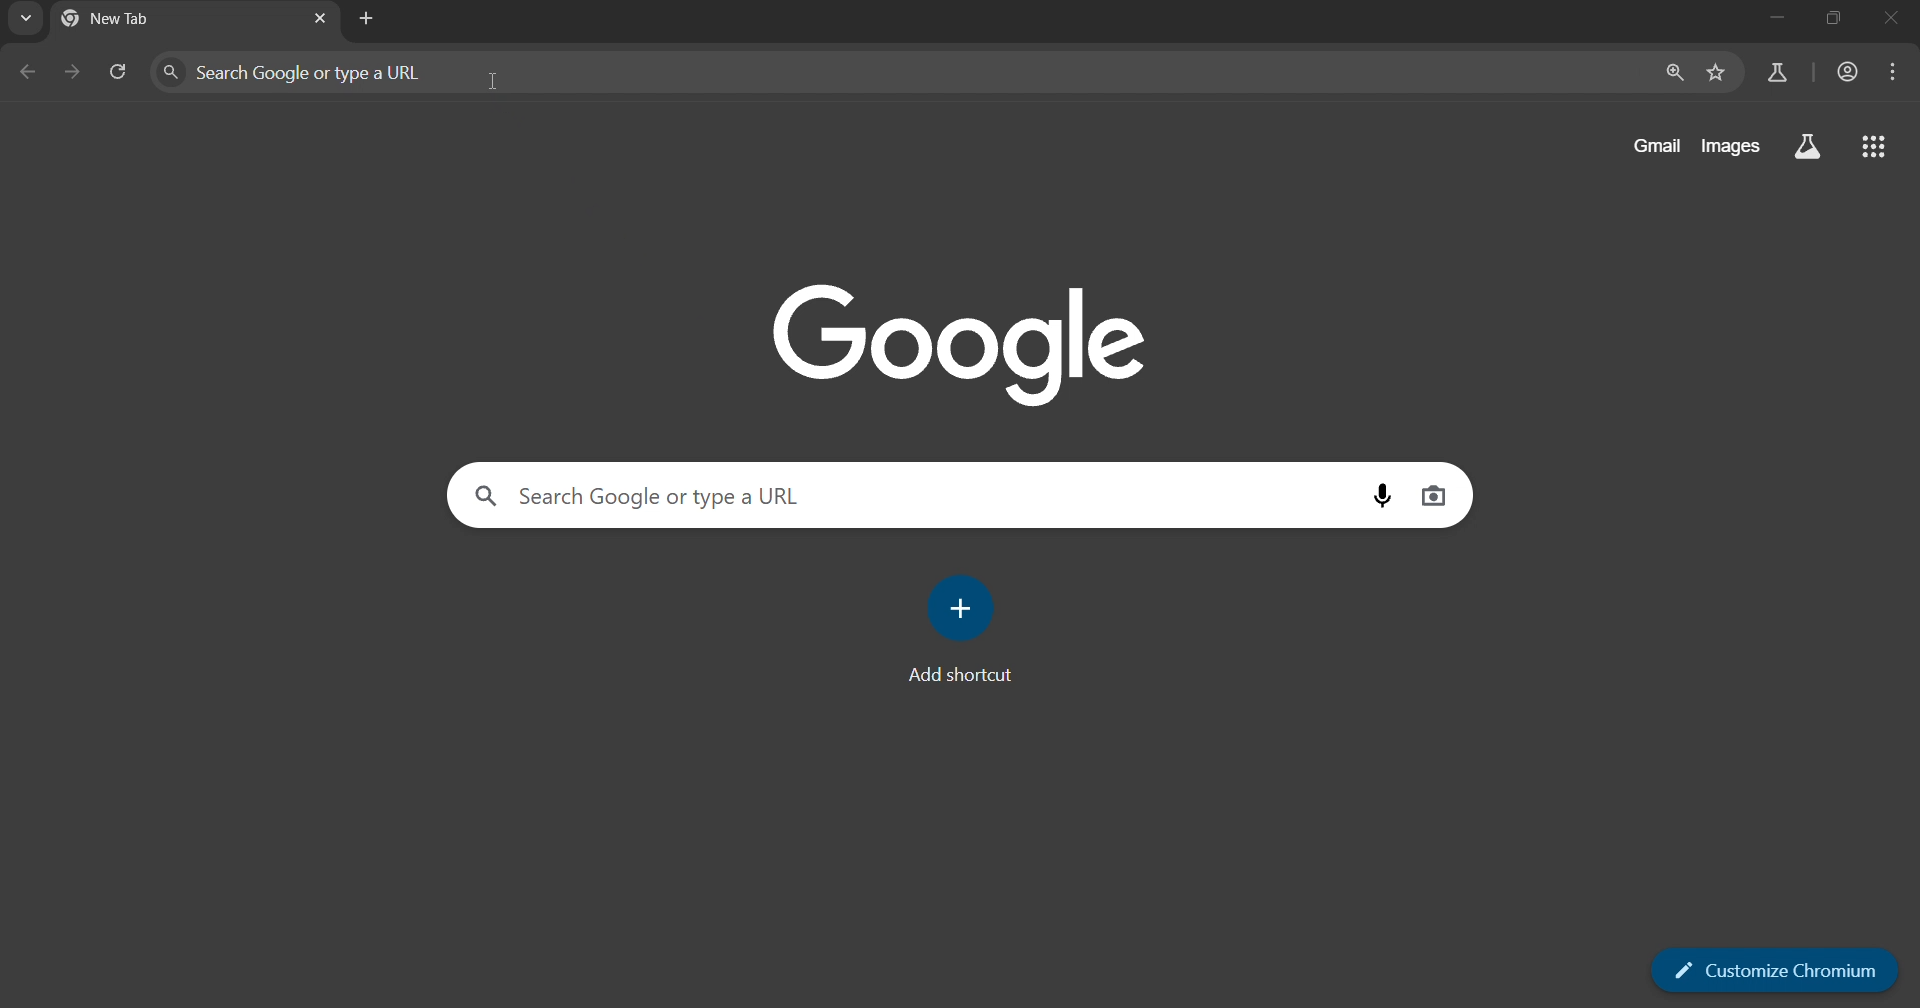 Image resolution: width=1920 pixels, height=1008 pixels. I want to click on google apps, so click(1808, 148).